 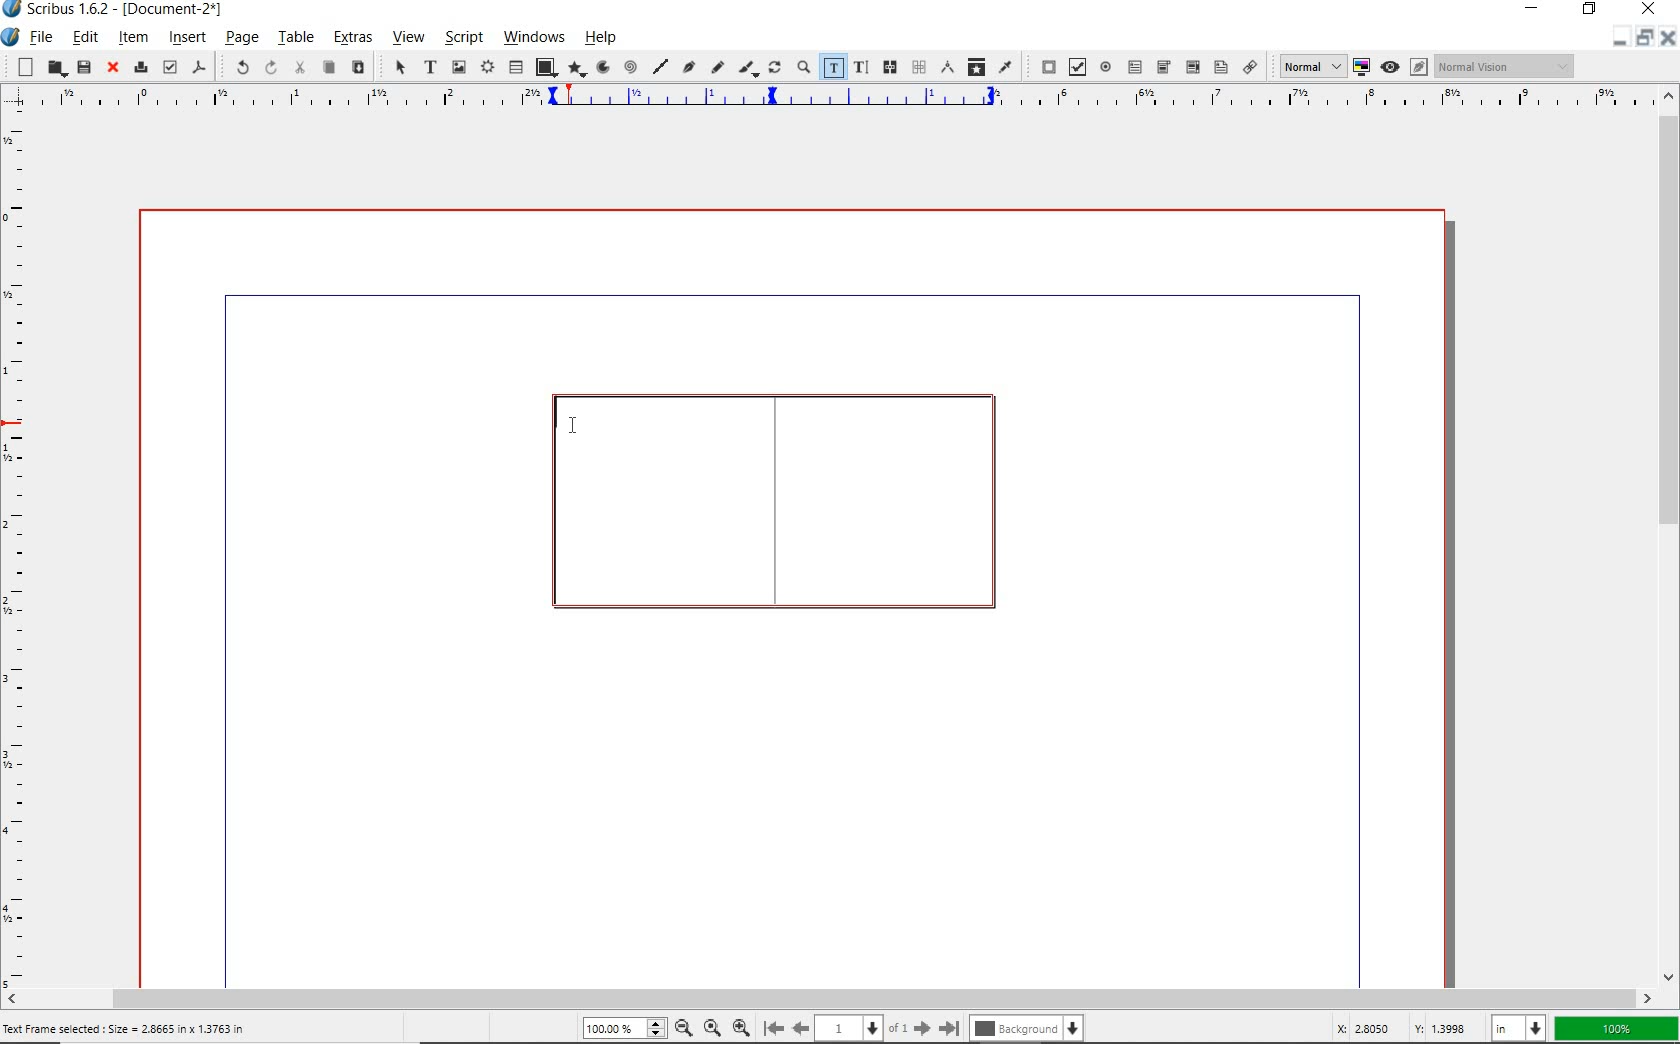 What do you see at coordinates (82, 69) in the screenshot?
I see `save` at bounding box center [82, 69].